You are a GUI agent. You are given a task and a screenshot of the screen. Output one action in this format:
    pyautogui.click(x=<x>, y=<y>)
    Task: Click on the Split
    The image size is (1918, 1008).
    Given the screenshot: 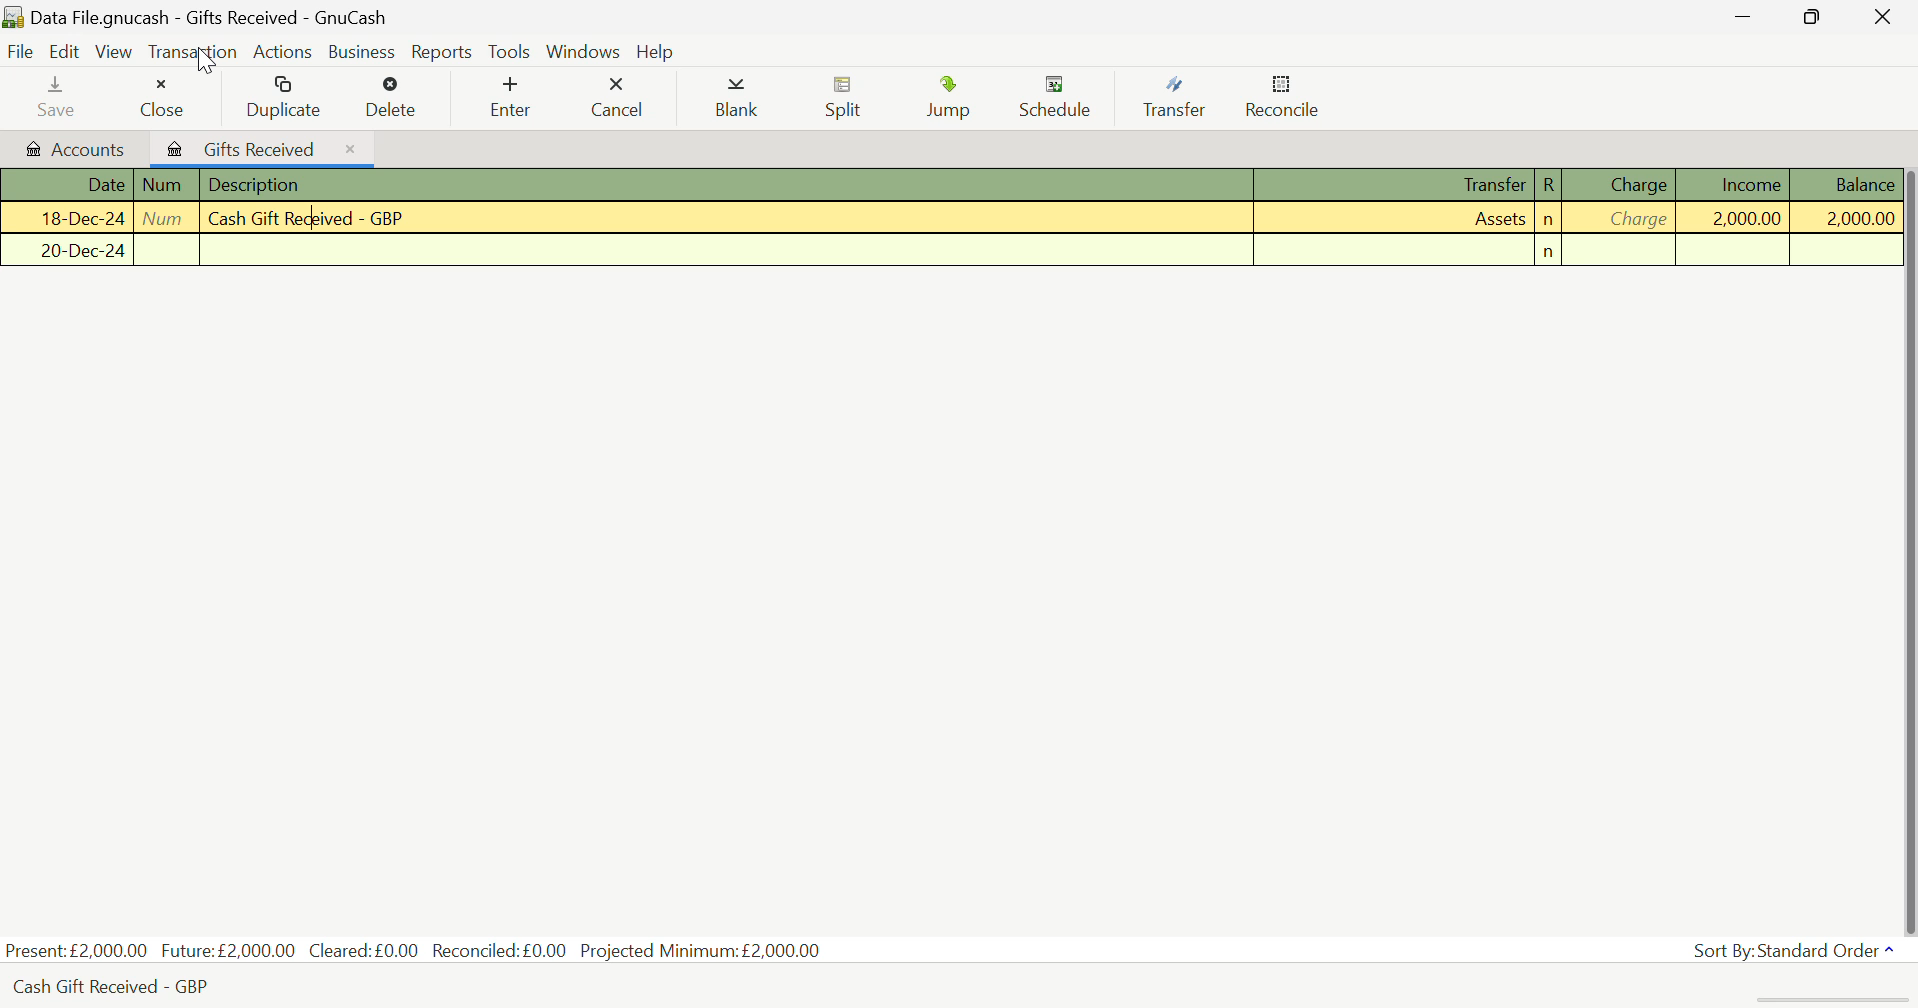 What is the action you would take?
    pyautogui.click(x=845, y=100)
    